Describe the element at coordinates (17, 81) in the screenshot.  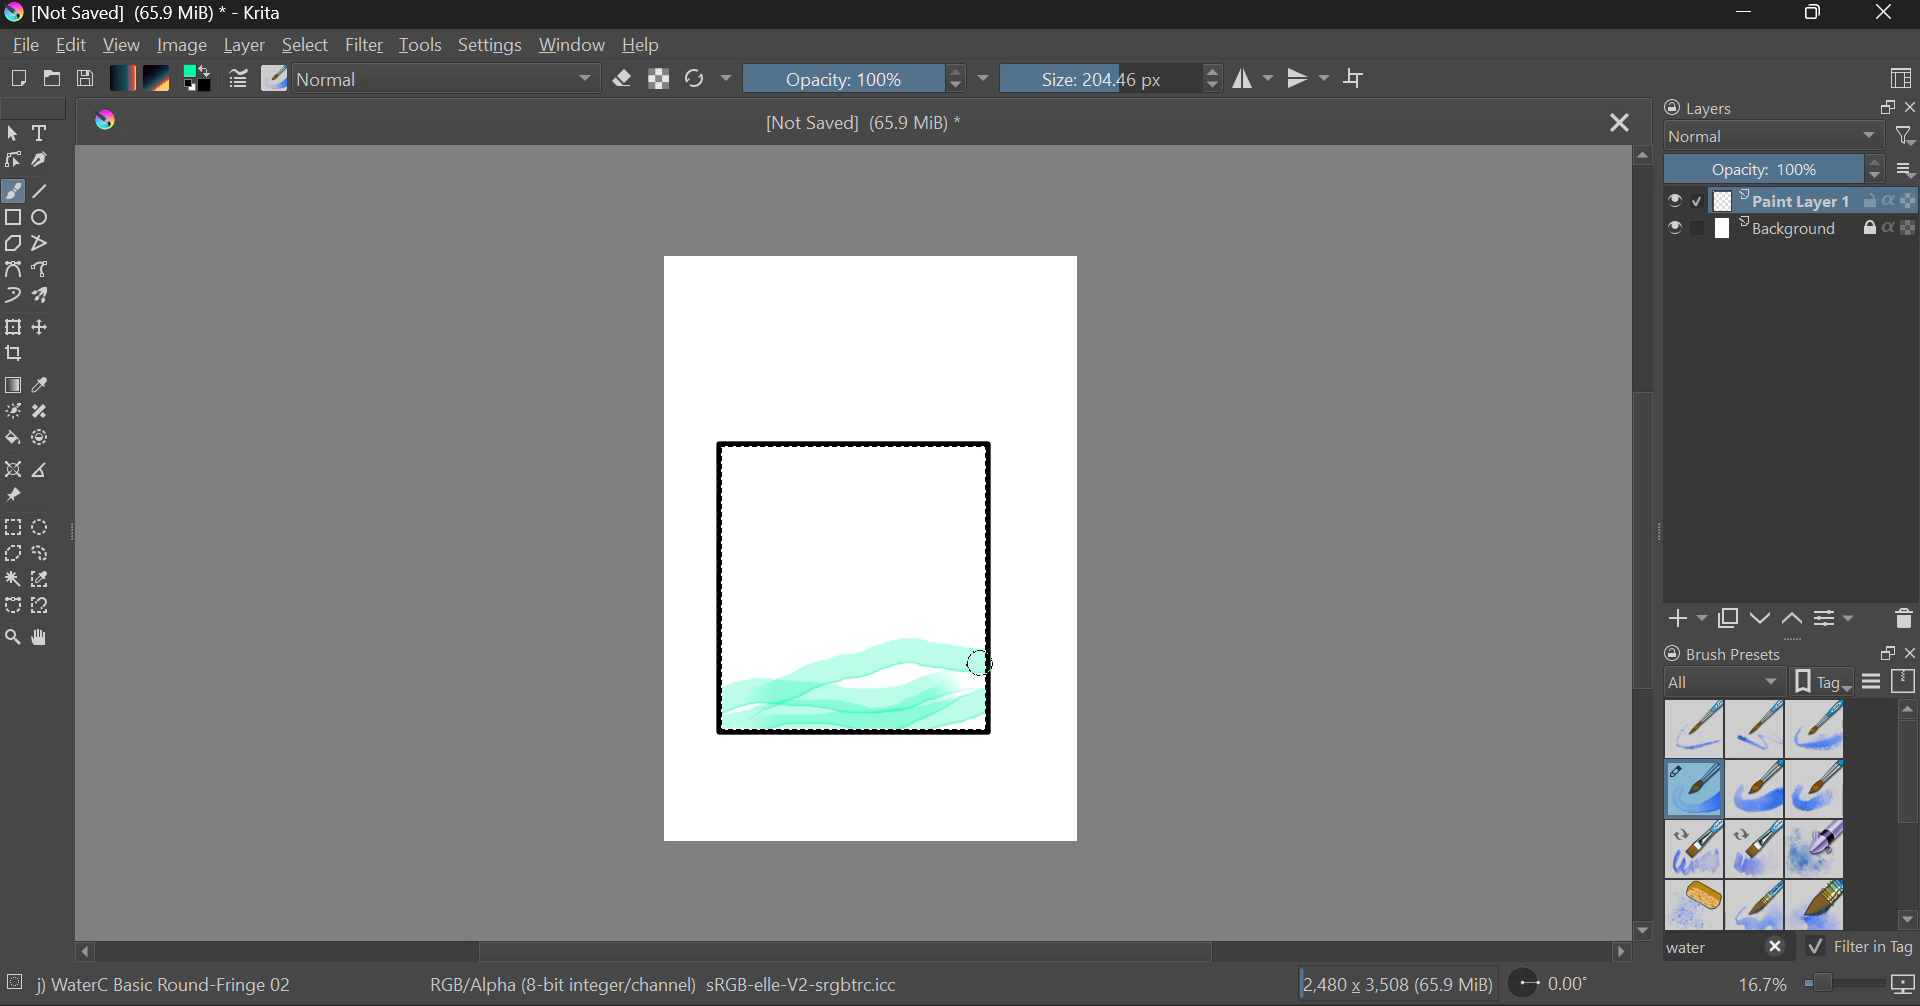
I see `New` at that location.